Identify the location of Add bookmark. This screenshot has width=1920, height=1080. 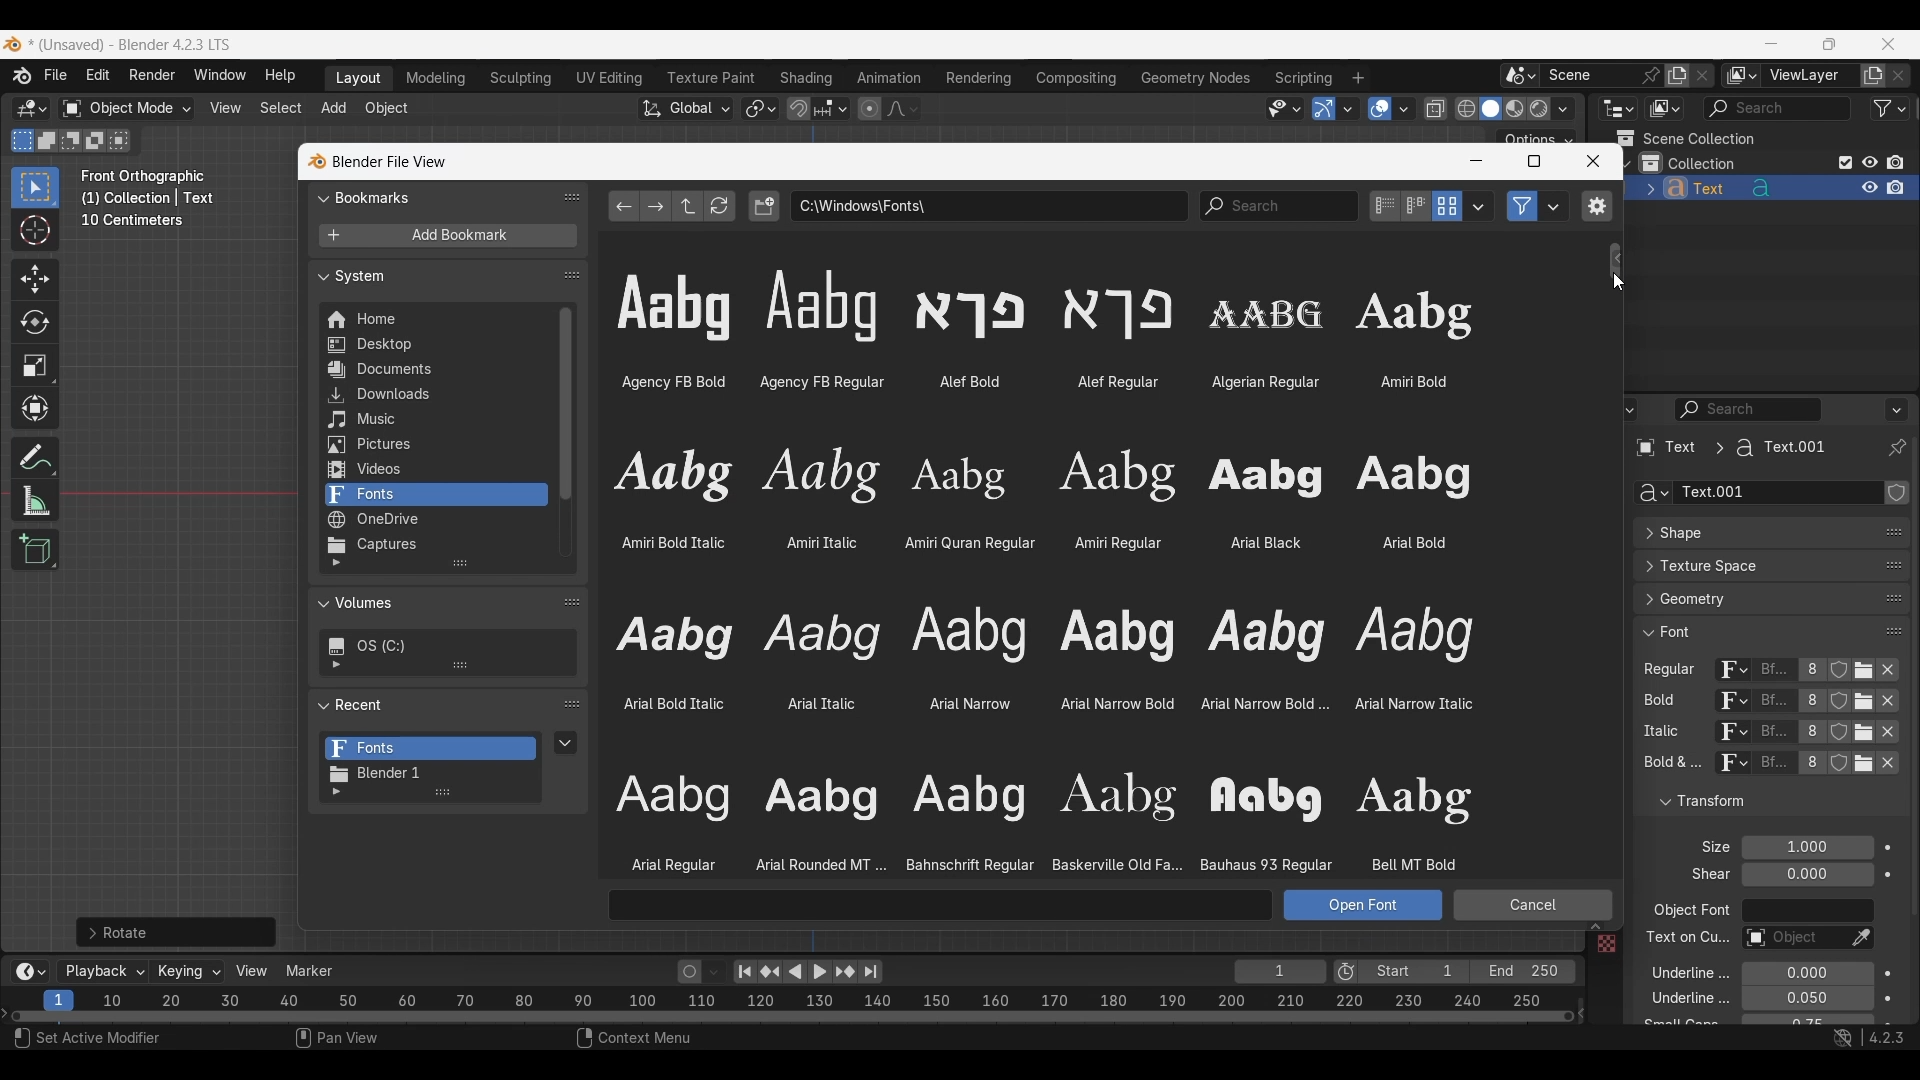
(447, 236).